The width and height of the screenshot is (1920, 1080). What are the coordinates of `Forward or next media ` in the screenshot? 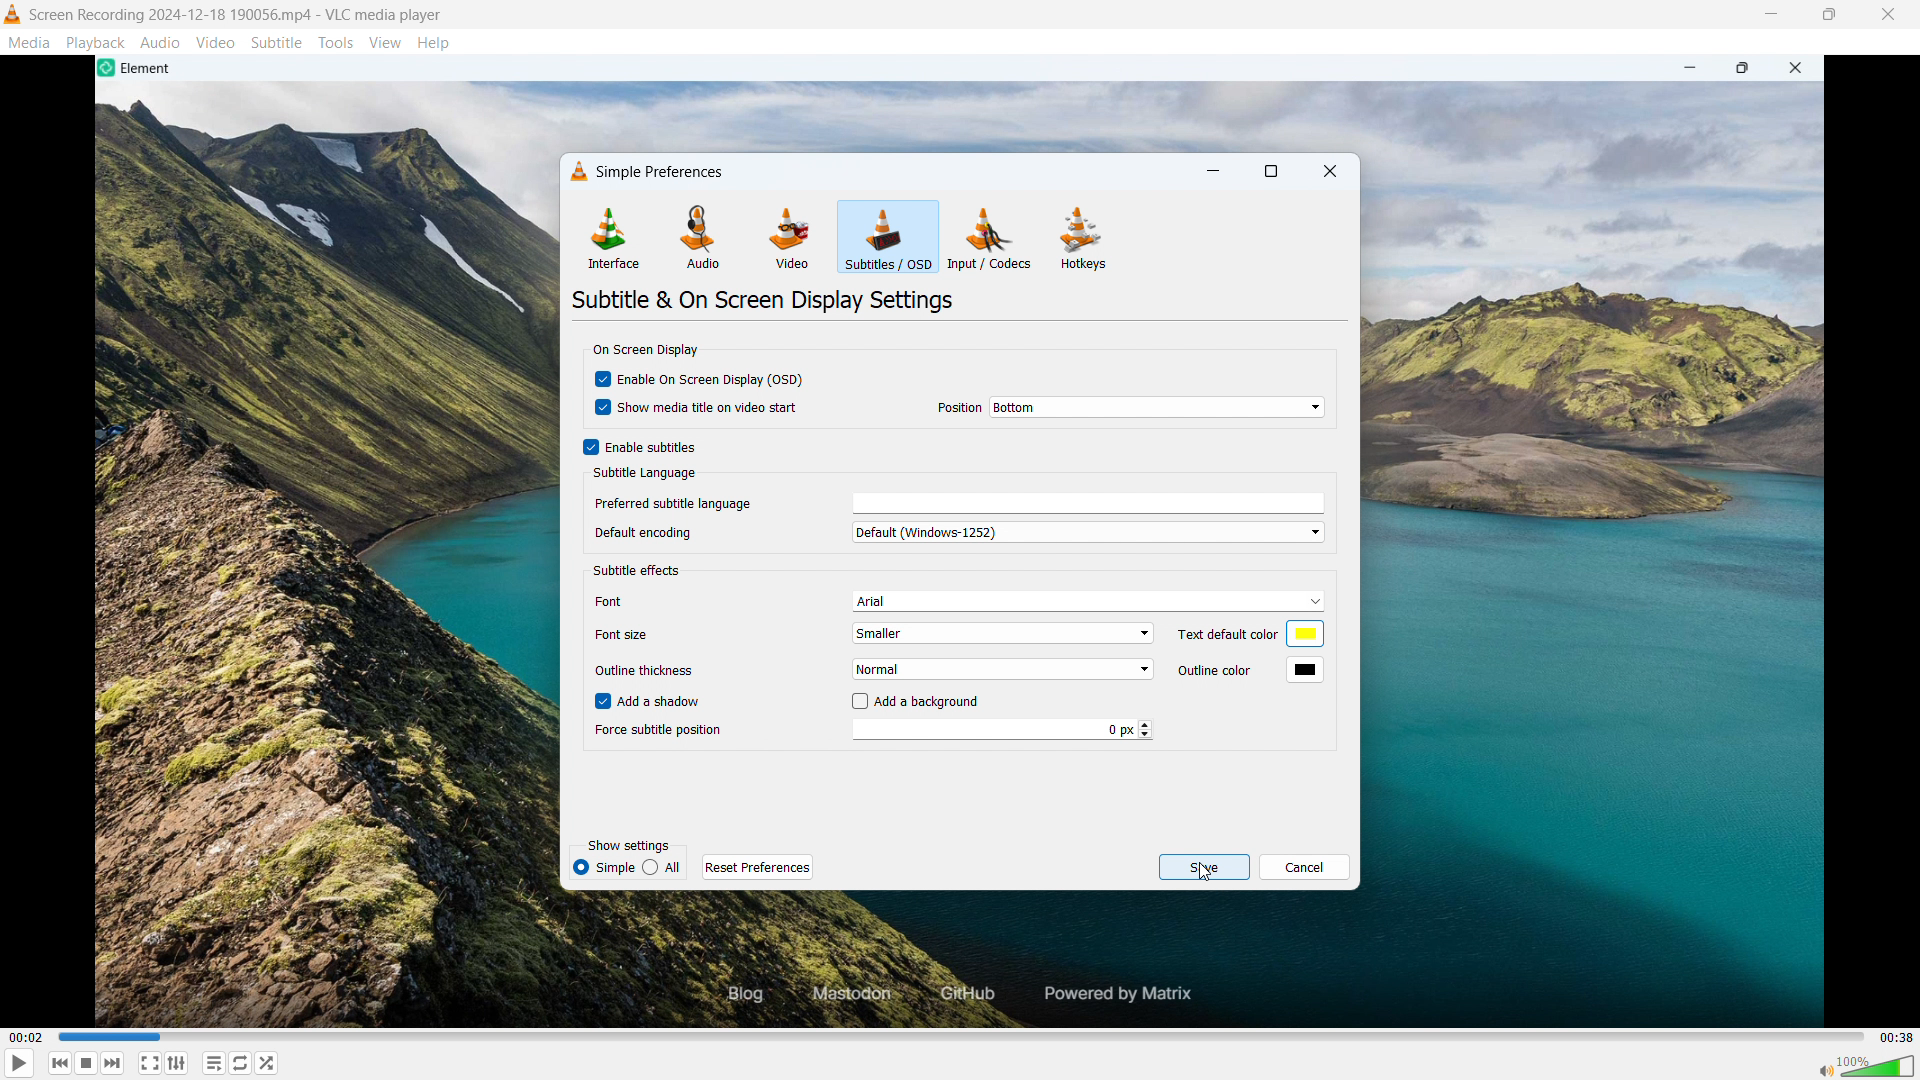 It's located at (87, 1063).